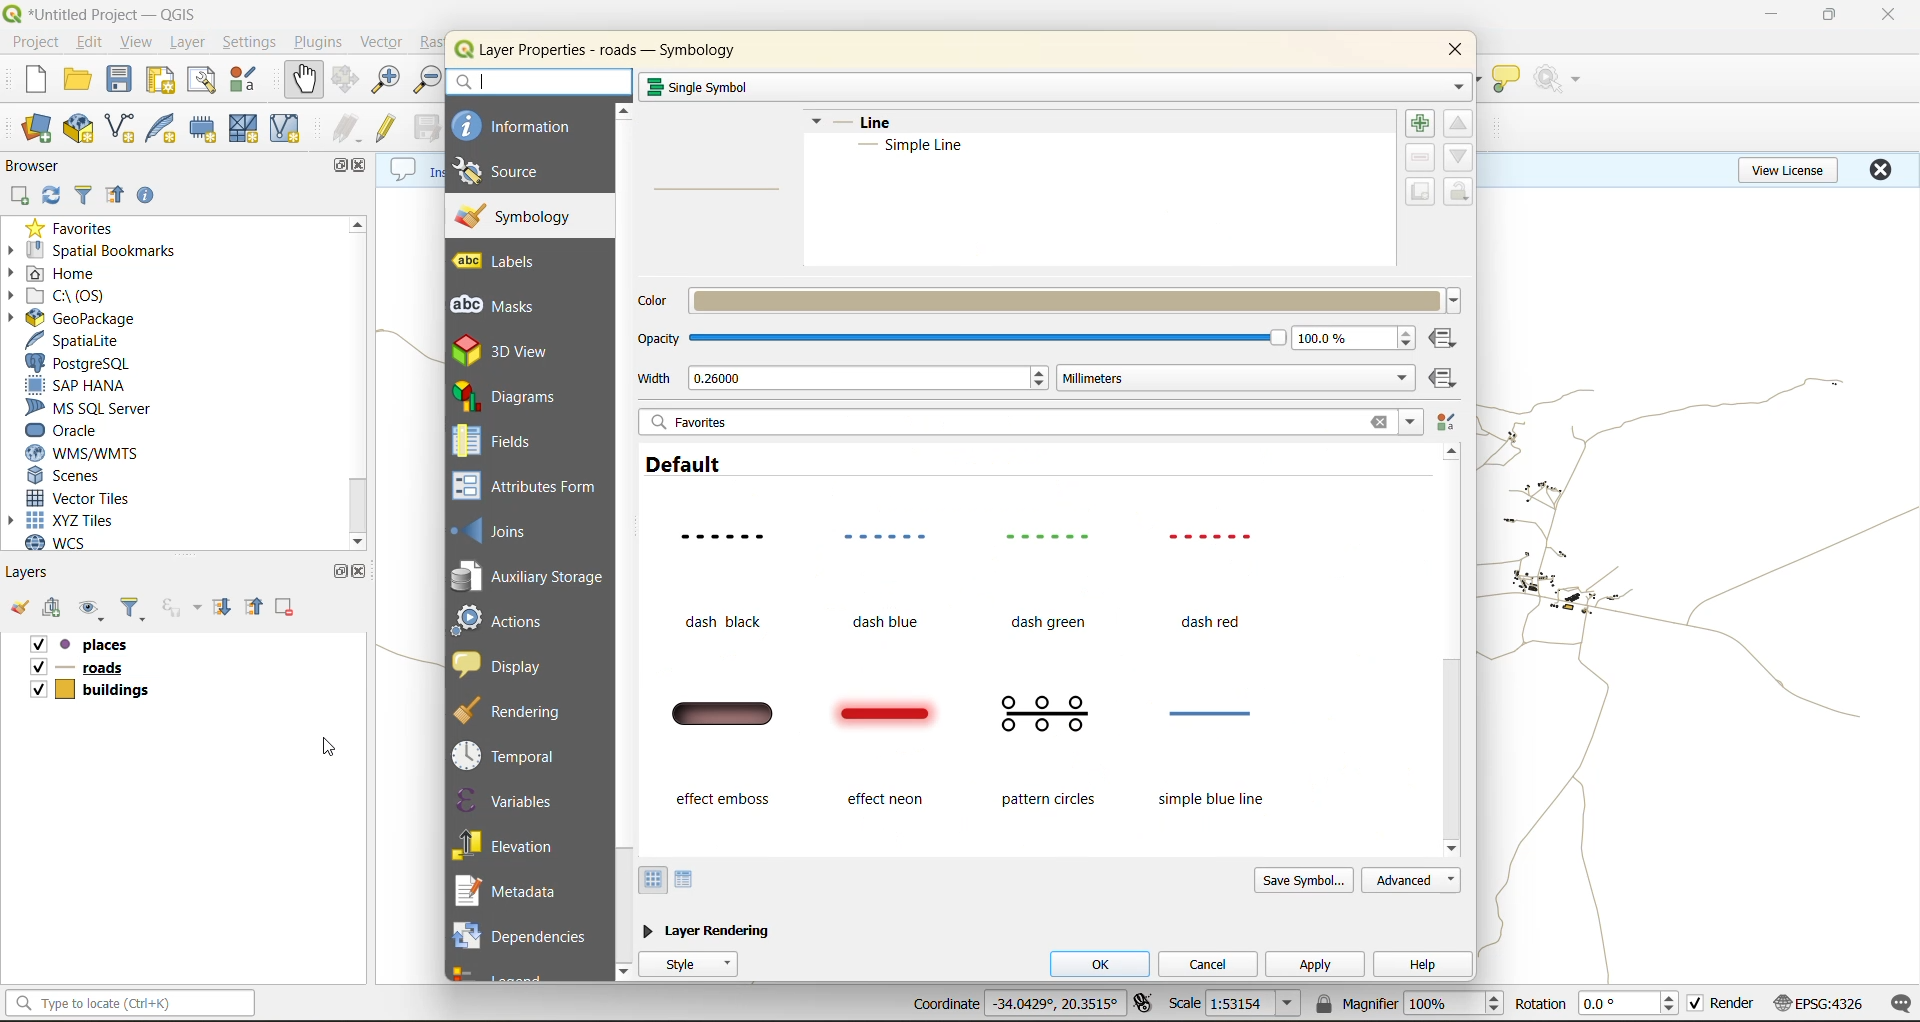 This screenshot has width=1920, height=1022. I want to click on toggle edits, so click(388, 126).